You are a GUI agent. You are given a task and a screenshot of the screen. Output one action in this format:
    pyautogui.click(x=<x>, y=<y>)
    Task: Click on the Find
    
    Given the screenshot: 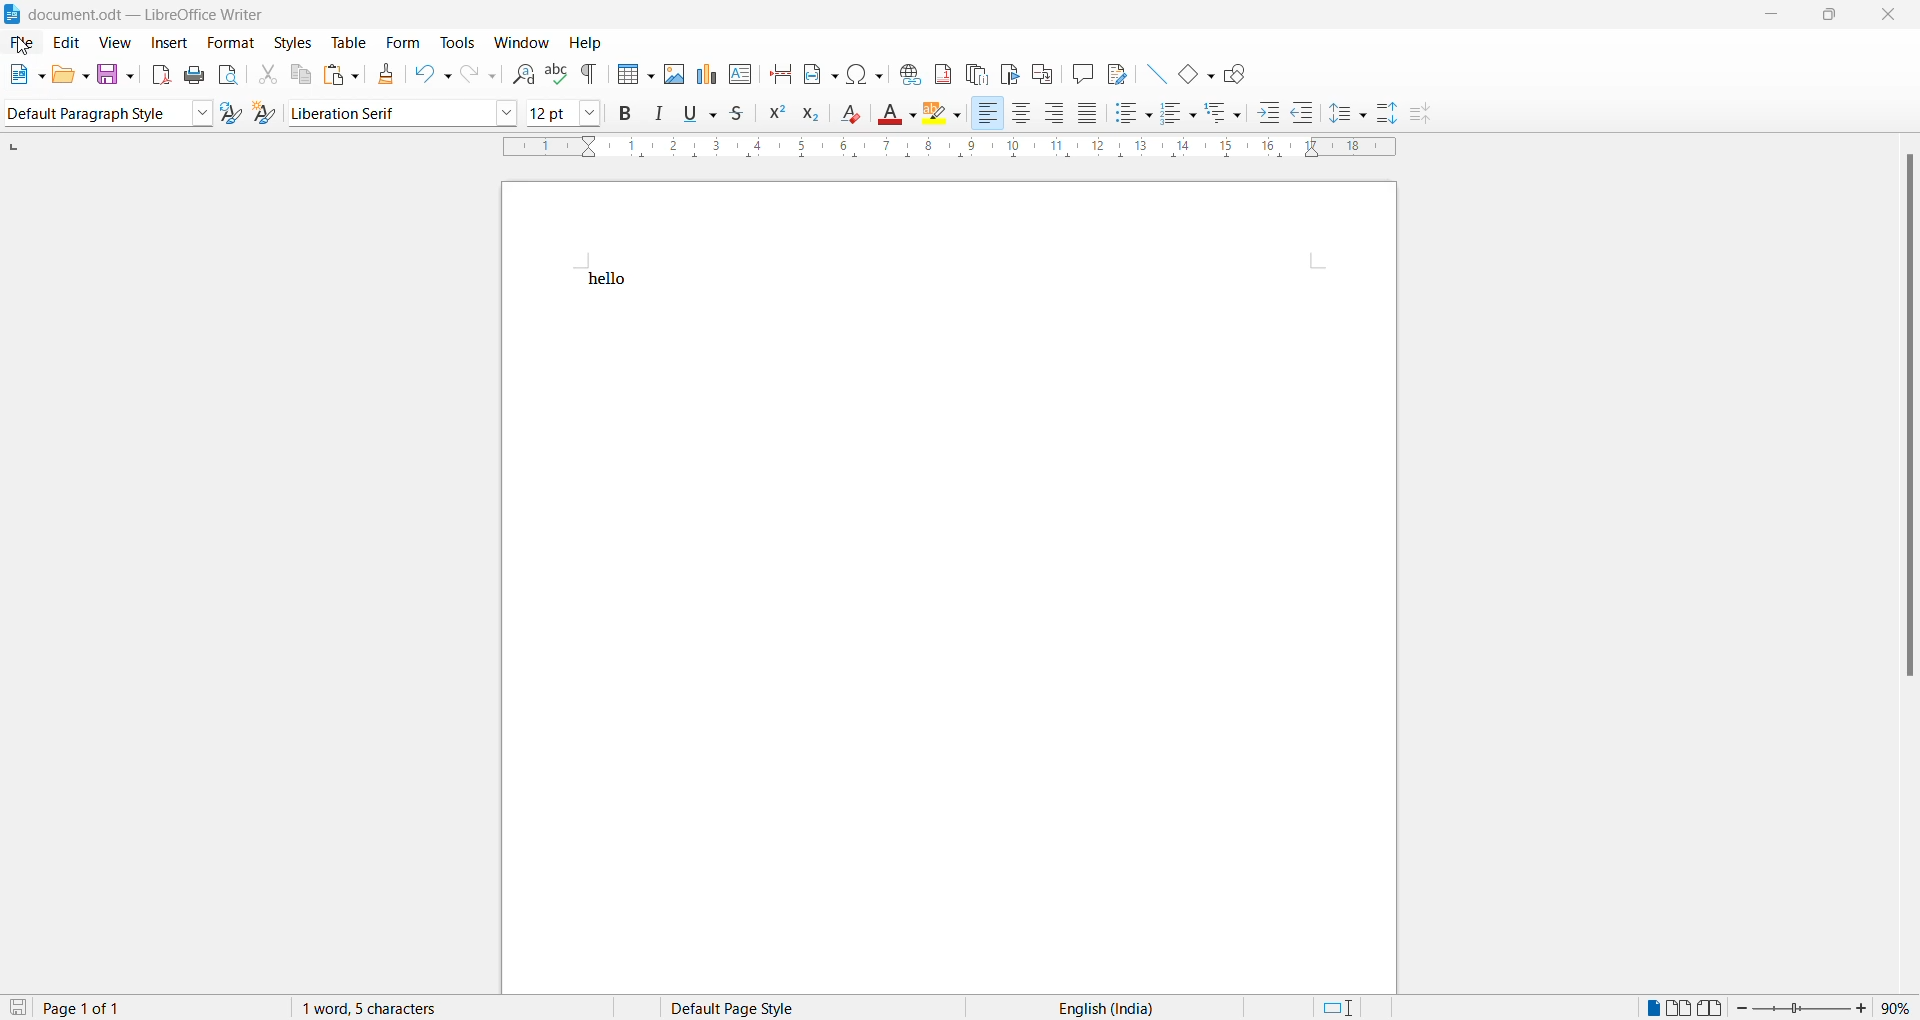 What is the action you would take?
    pyautogui.click(x=518, y=76)
    